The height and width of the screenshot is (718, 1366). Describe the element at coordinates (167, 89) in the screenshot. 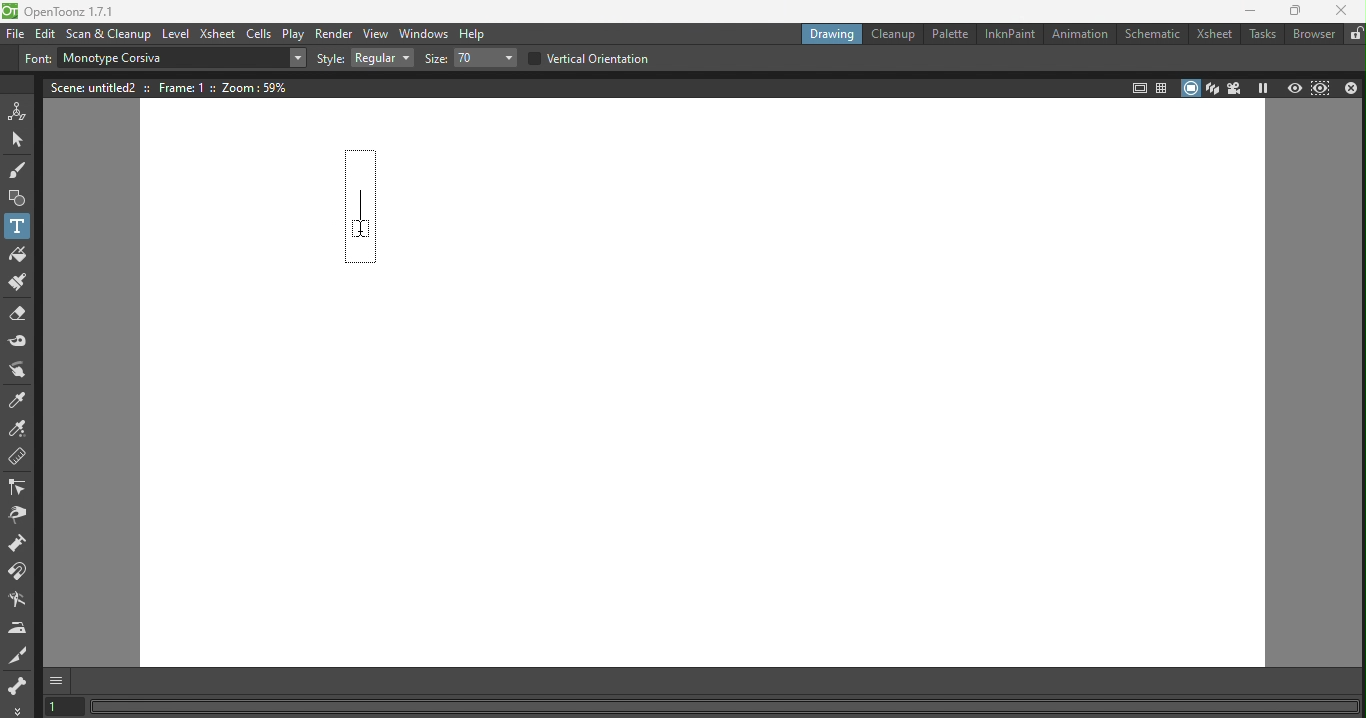

I see `Scene details` at that location.